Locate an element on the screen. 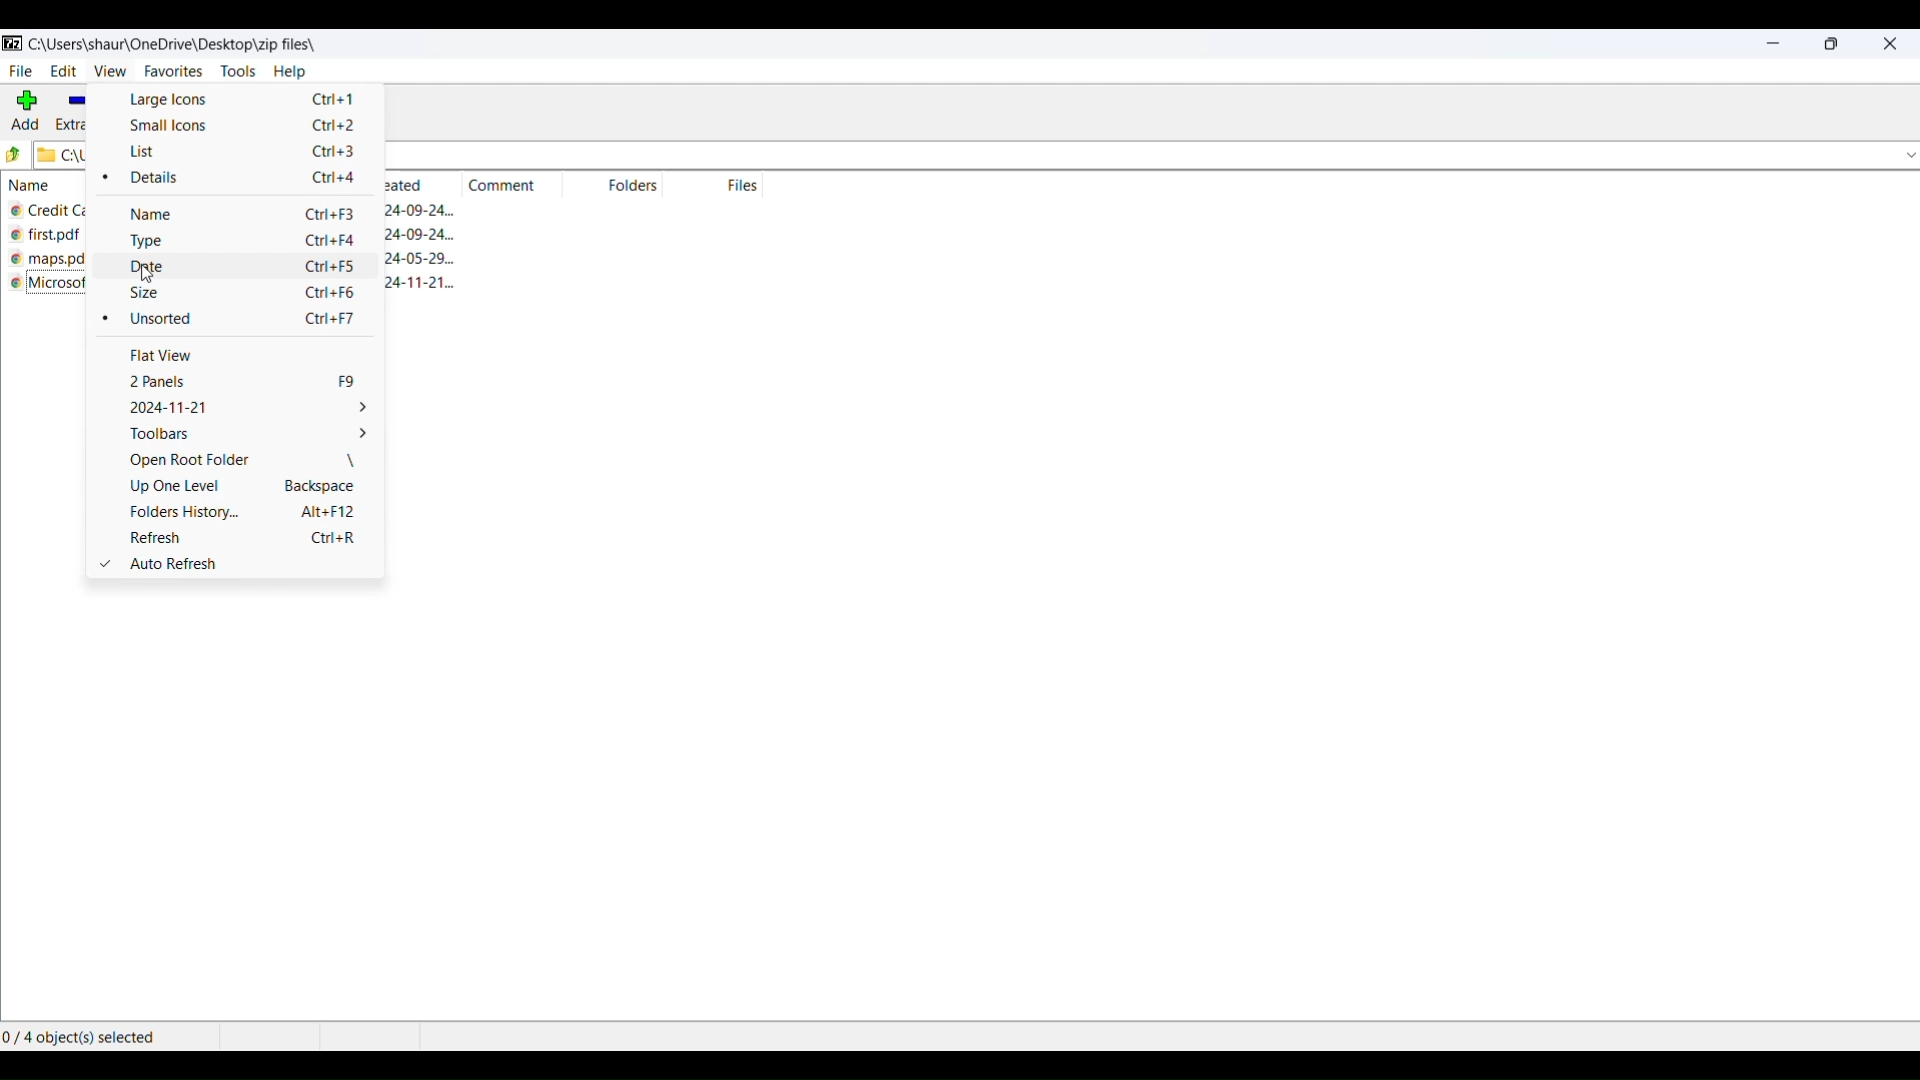 The image size is (1920, 1080). tools is located at coordinates (237, 72).